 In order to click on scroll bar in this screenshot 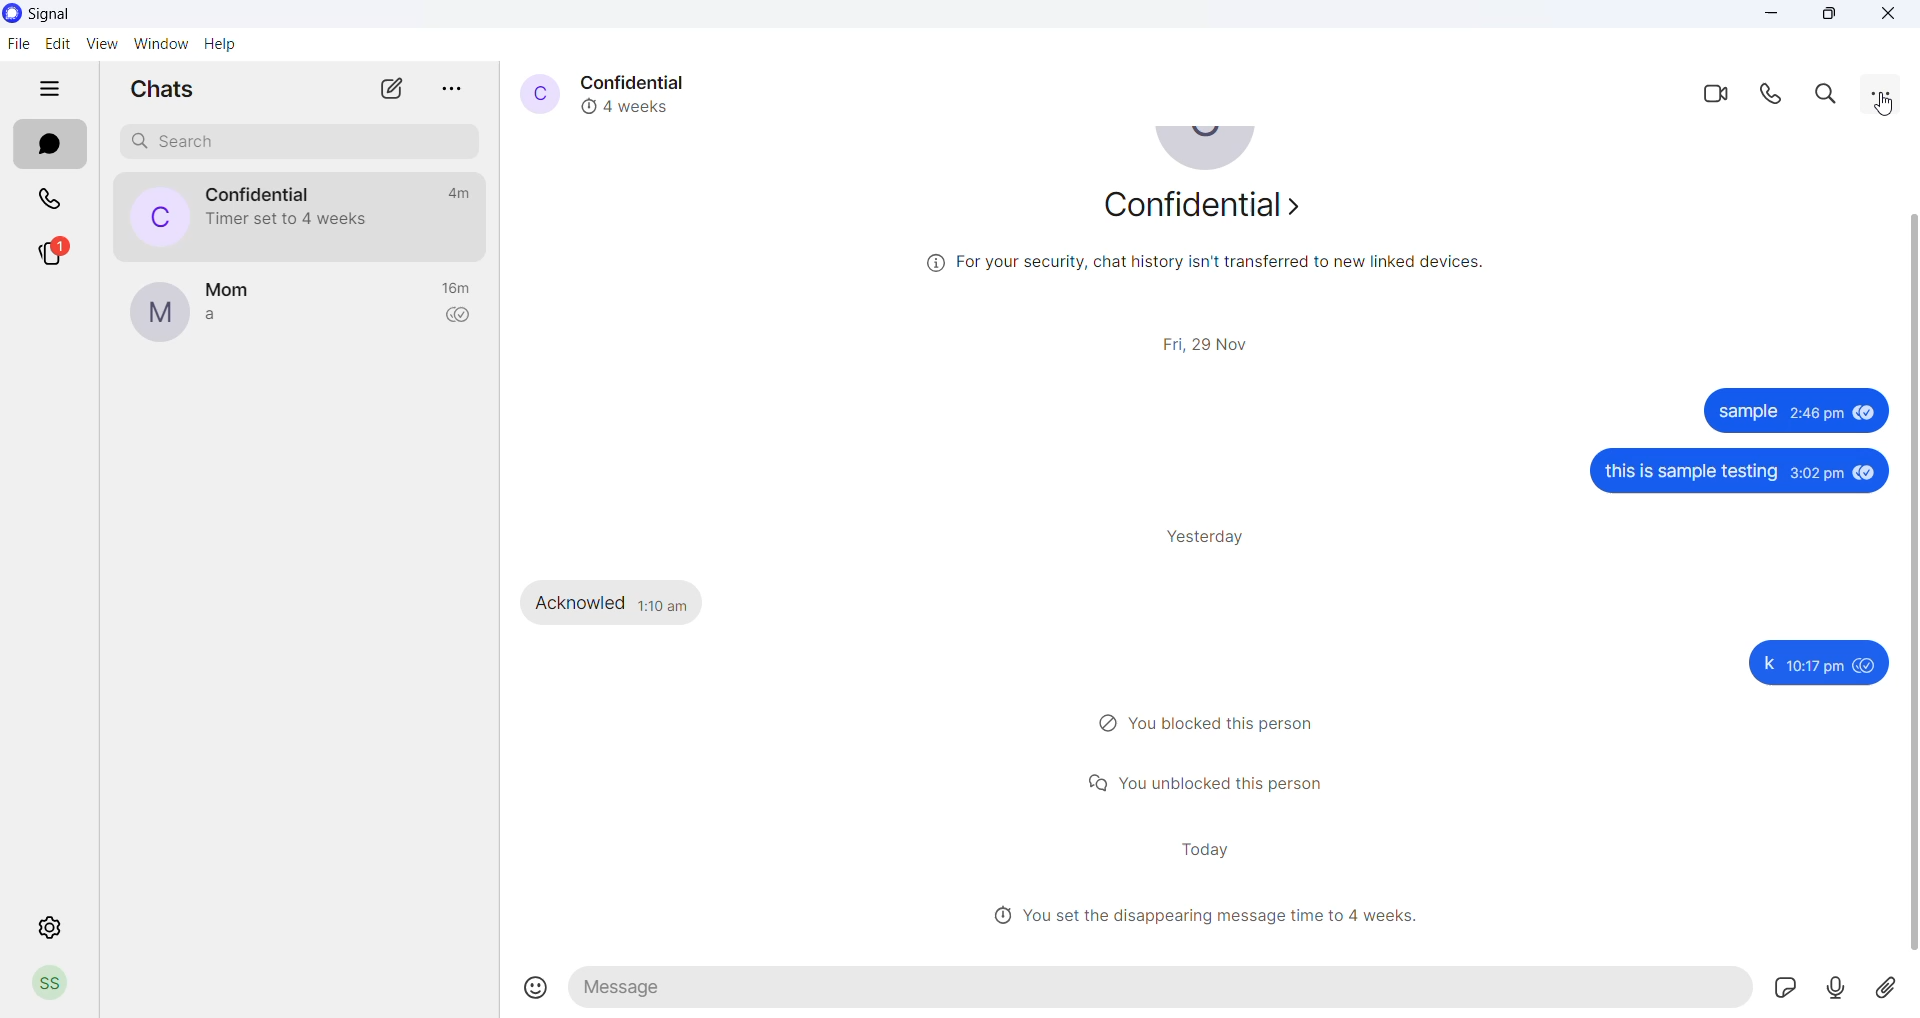, I will do `click(1908, 587)`.